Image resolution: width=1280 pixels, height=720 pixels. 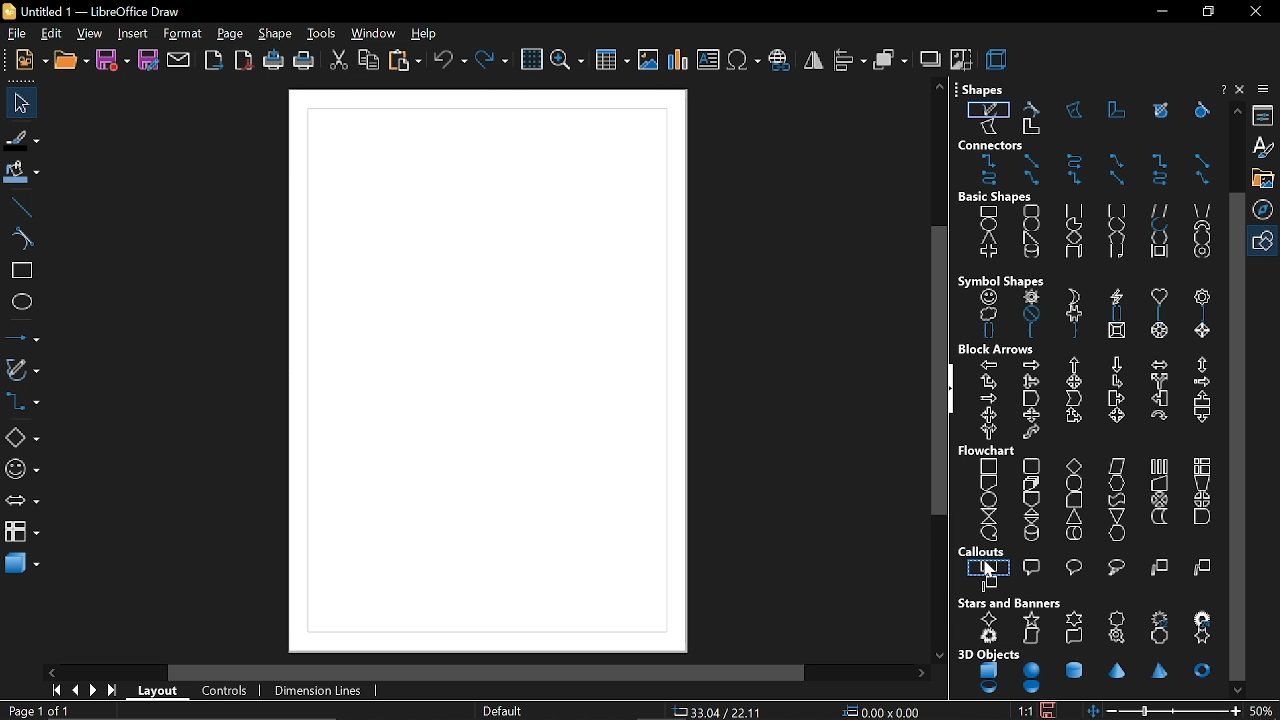 What do you see at coordinates (1033, 566) in the screenshot?
I see `rounded rectangular` at bounding box center [1033, 566].